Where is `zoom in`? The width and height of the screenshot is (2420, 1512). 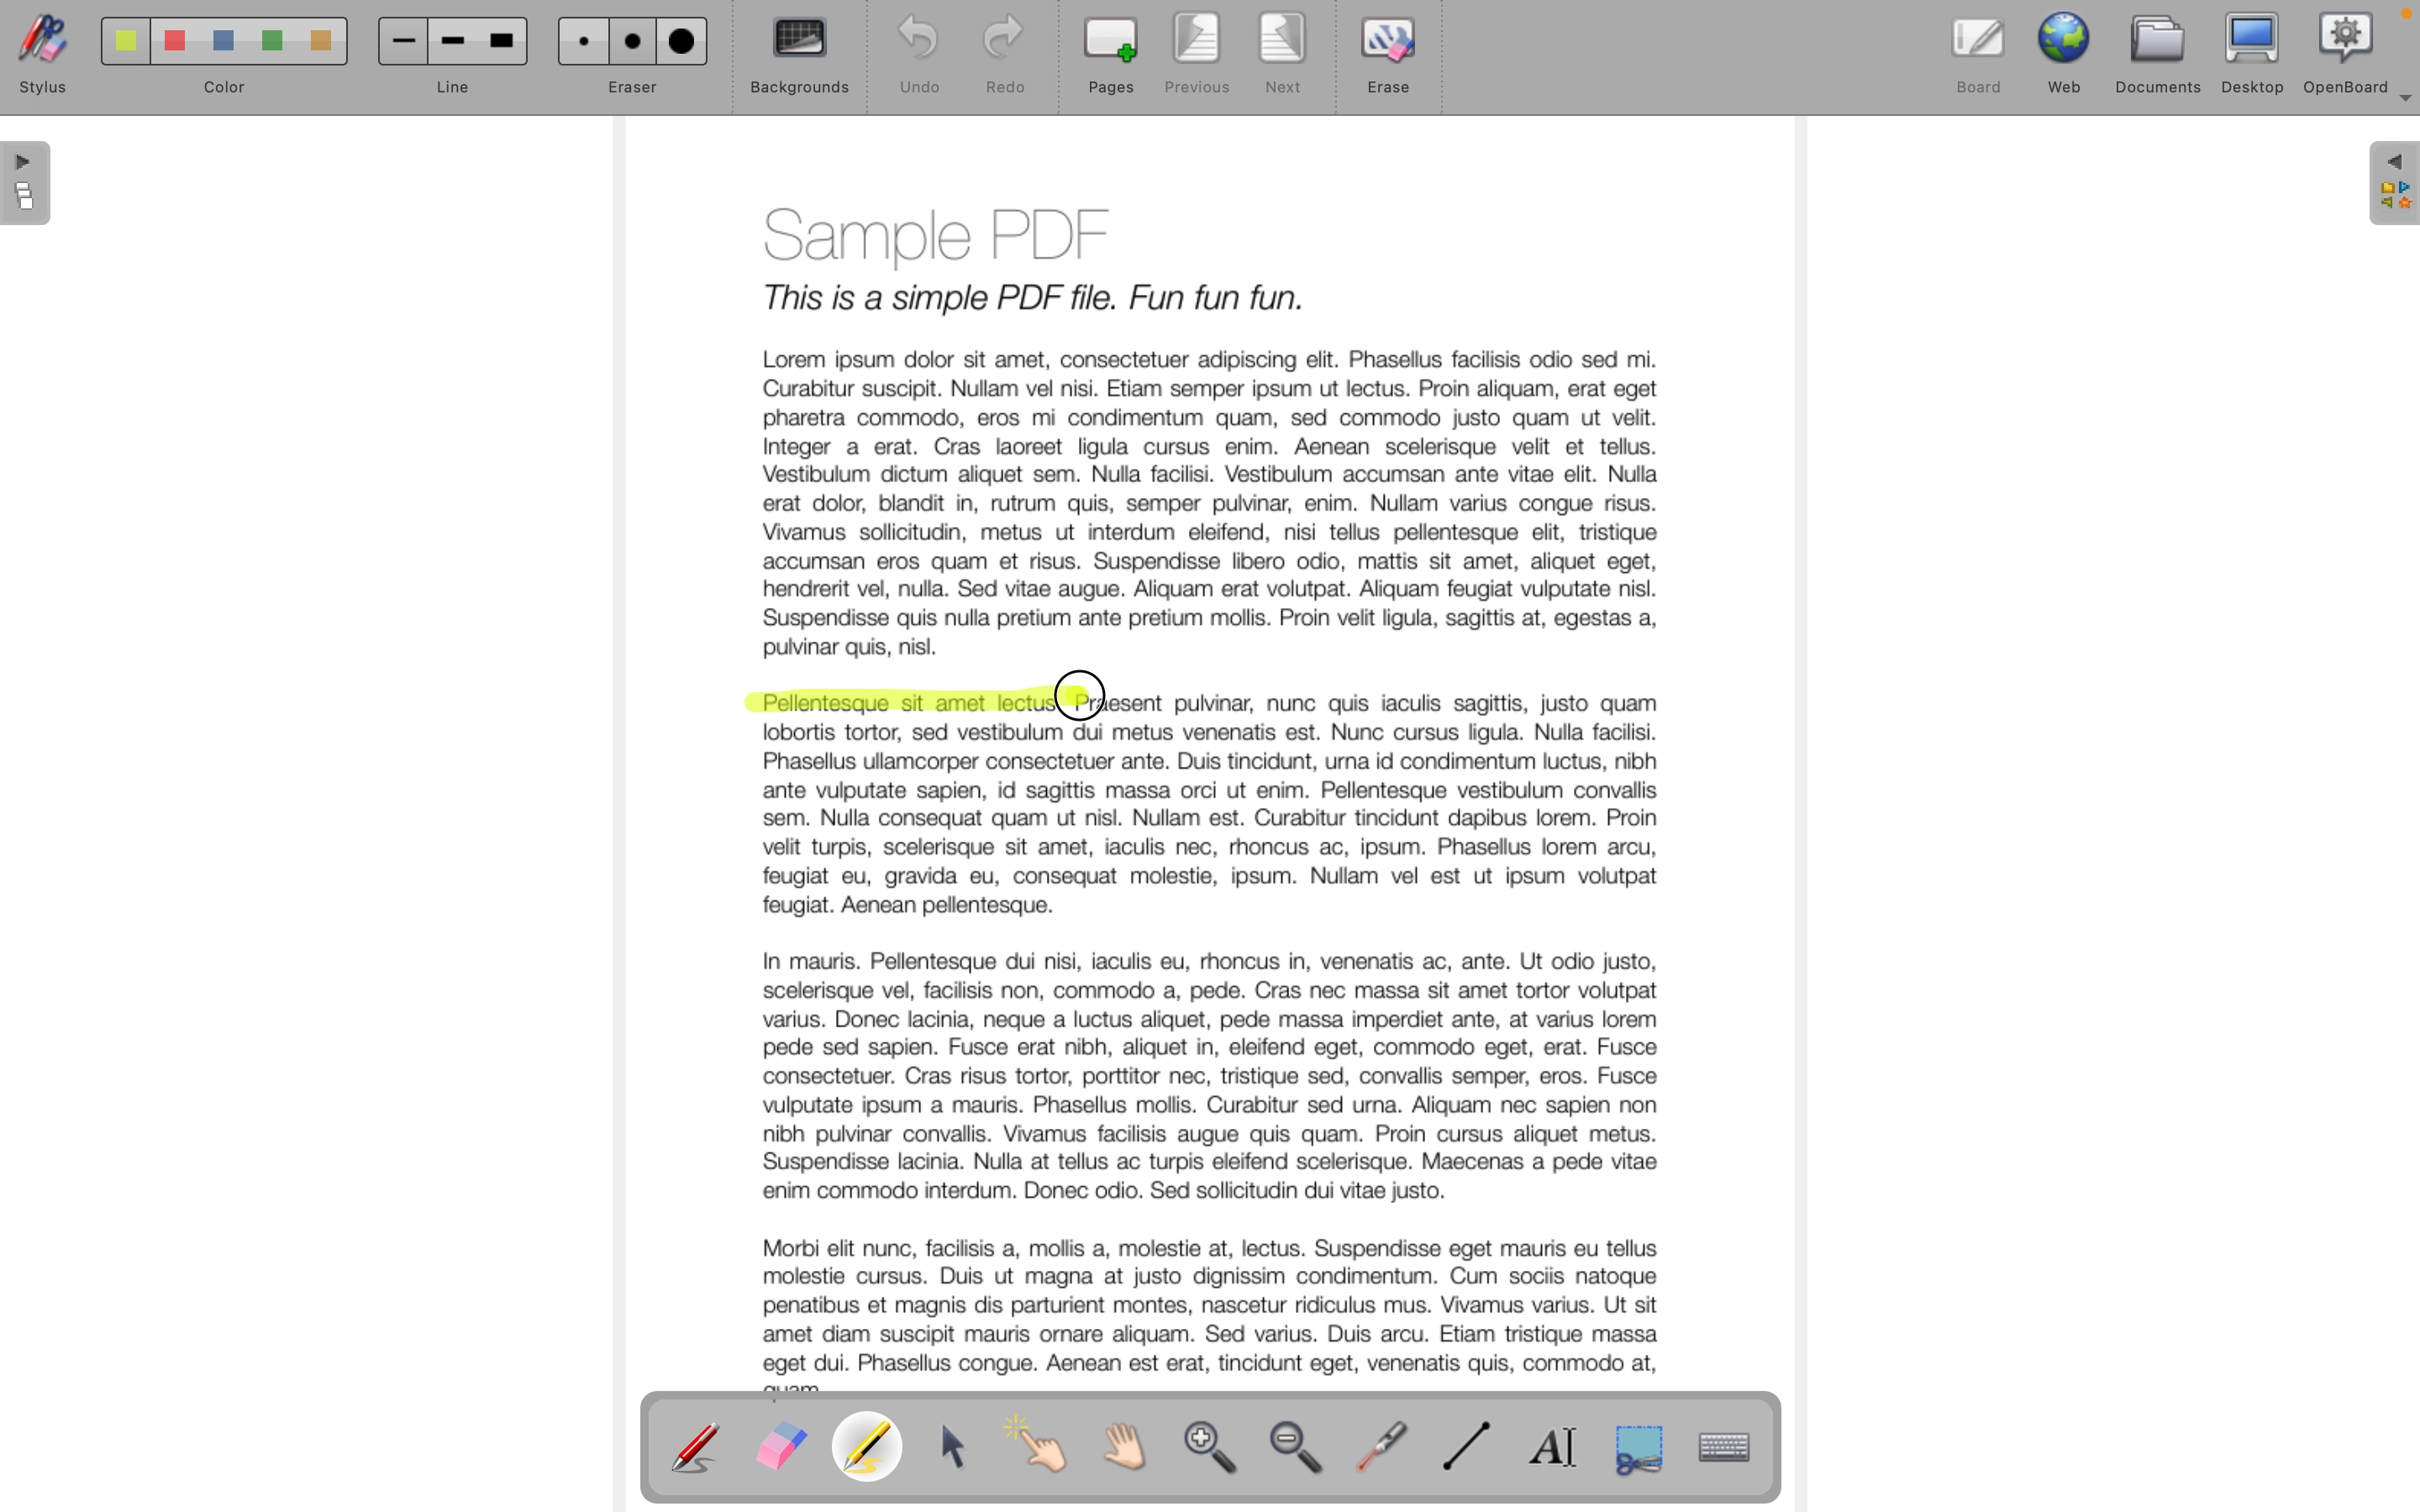 zoom in is located at coordinates (1214, 1453).